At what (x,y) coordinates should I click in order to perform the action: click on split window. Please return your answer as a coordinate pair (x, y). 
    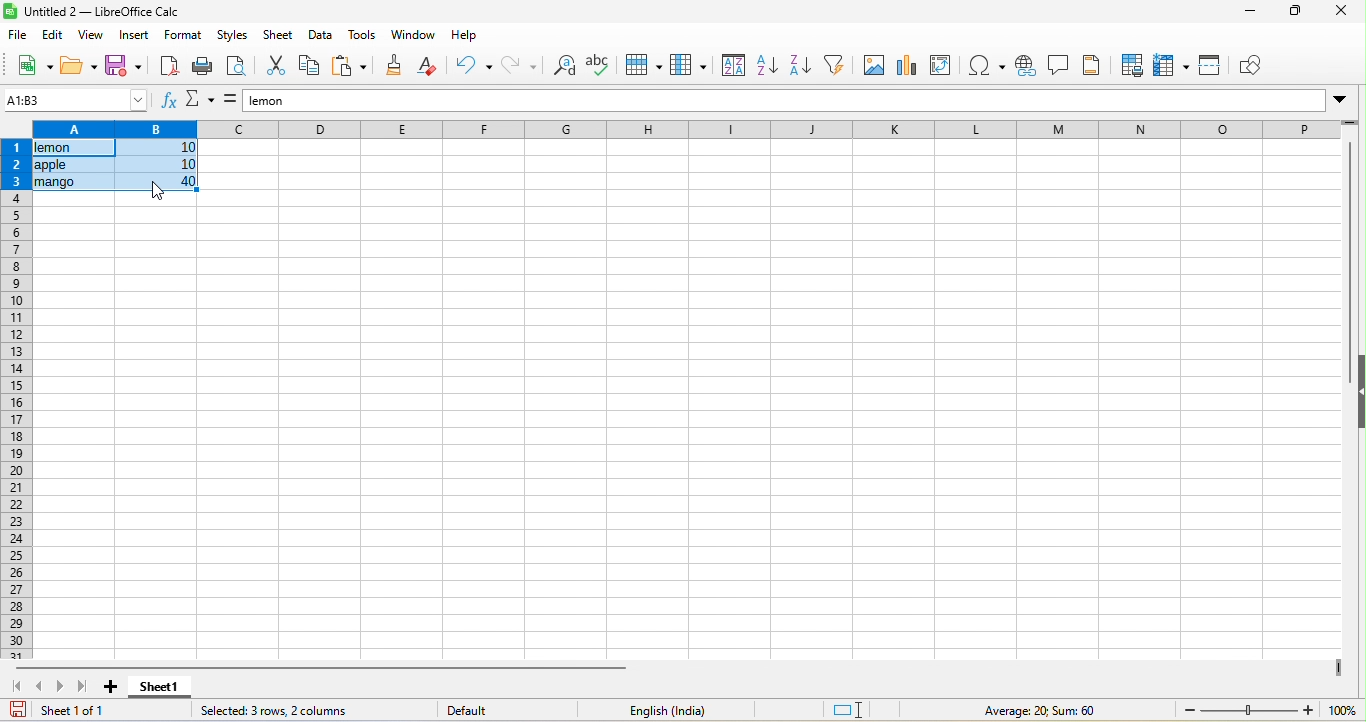
    Looking at the image, I should click on (1214, 68).